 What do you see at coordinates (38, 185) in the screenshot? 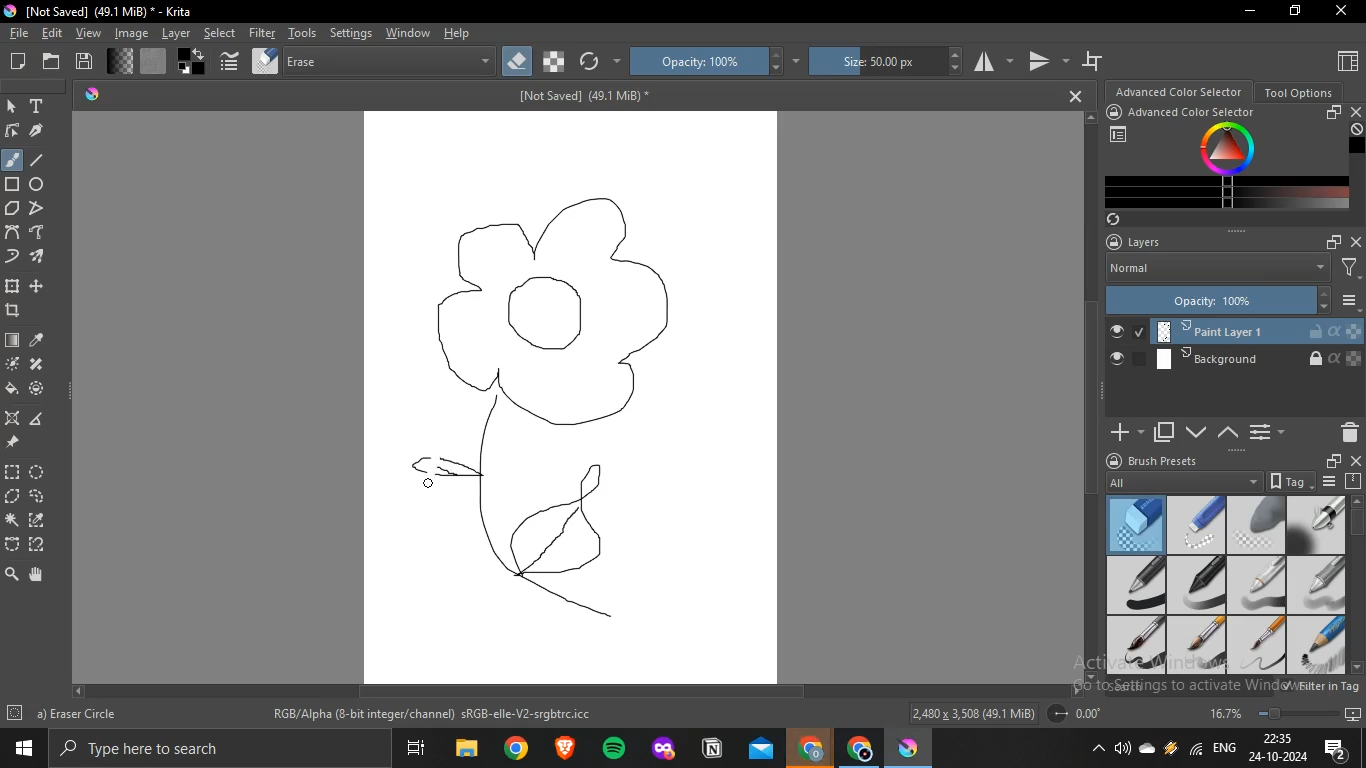
I see `ellipse tool` at bounding box center [38, 185].